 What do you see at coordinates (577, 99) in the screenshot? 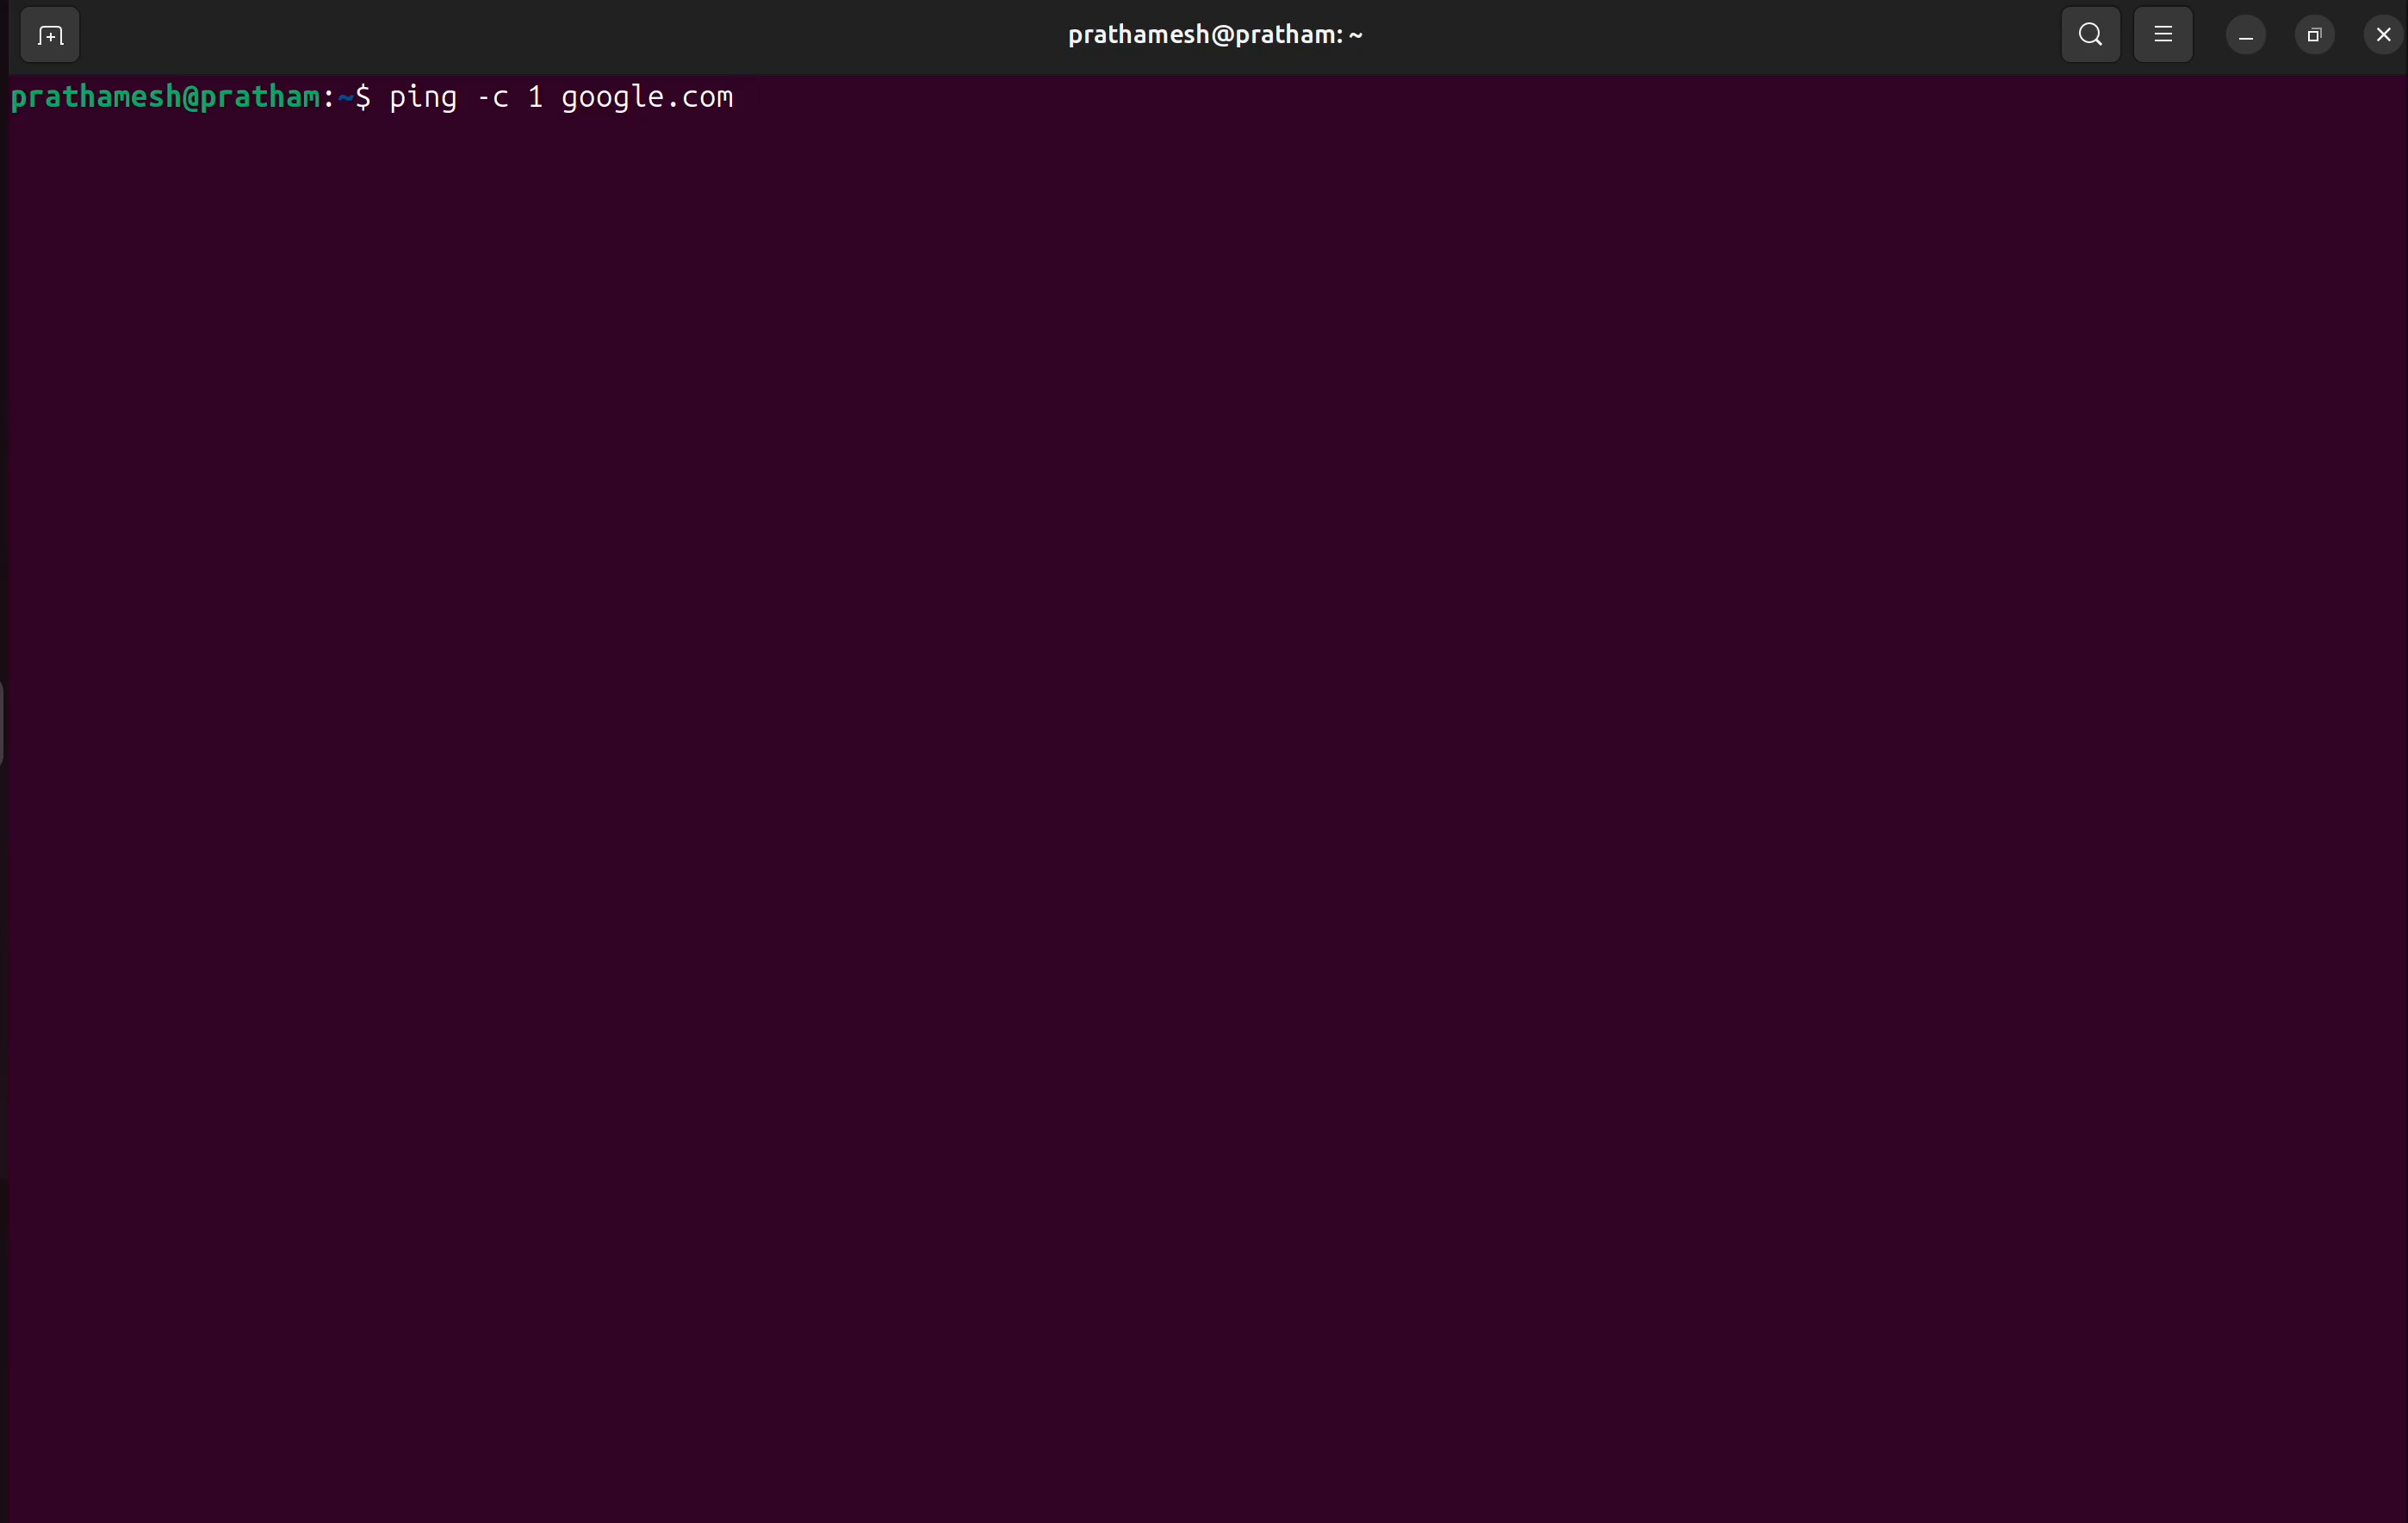
I see `ping -c 1 google.com` at bounding box center [577, 99].